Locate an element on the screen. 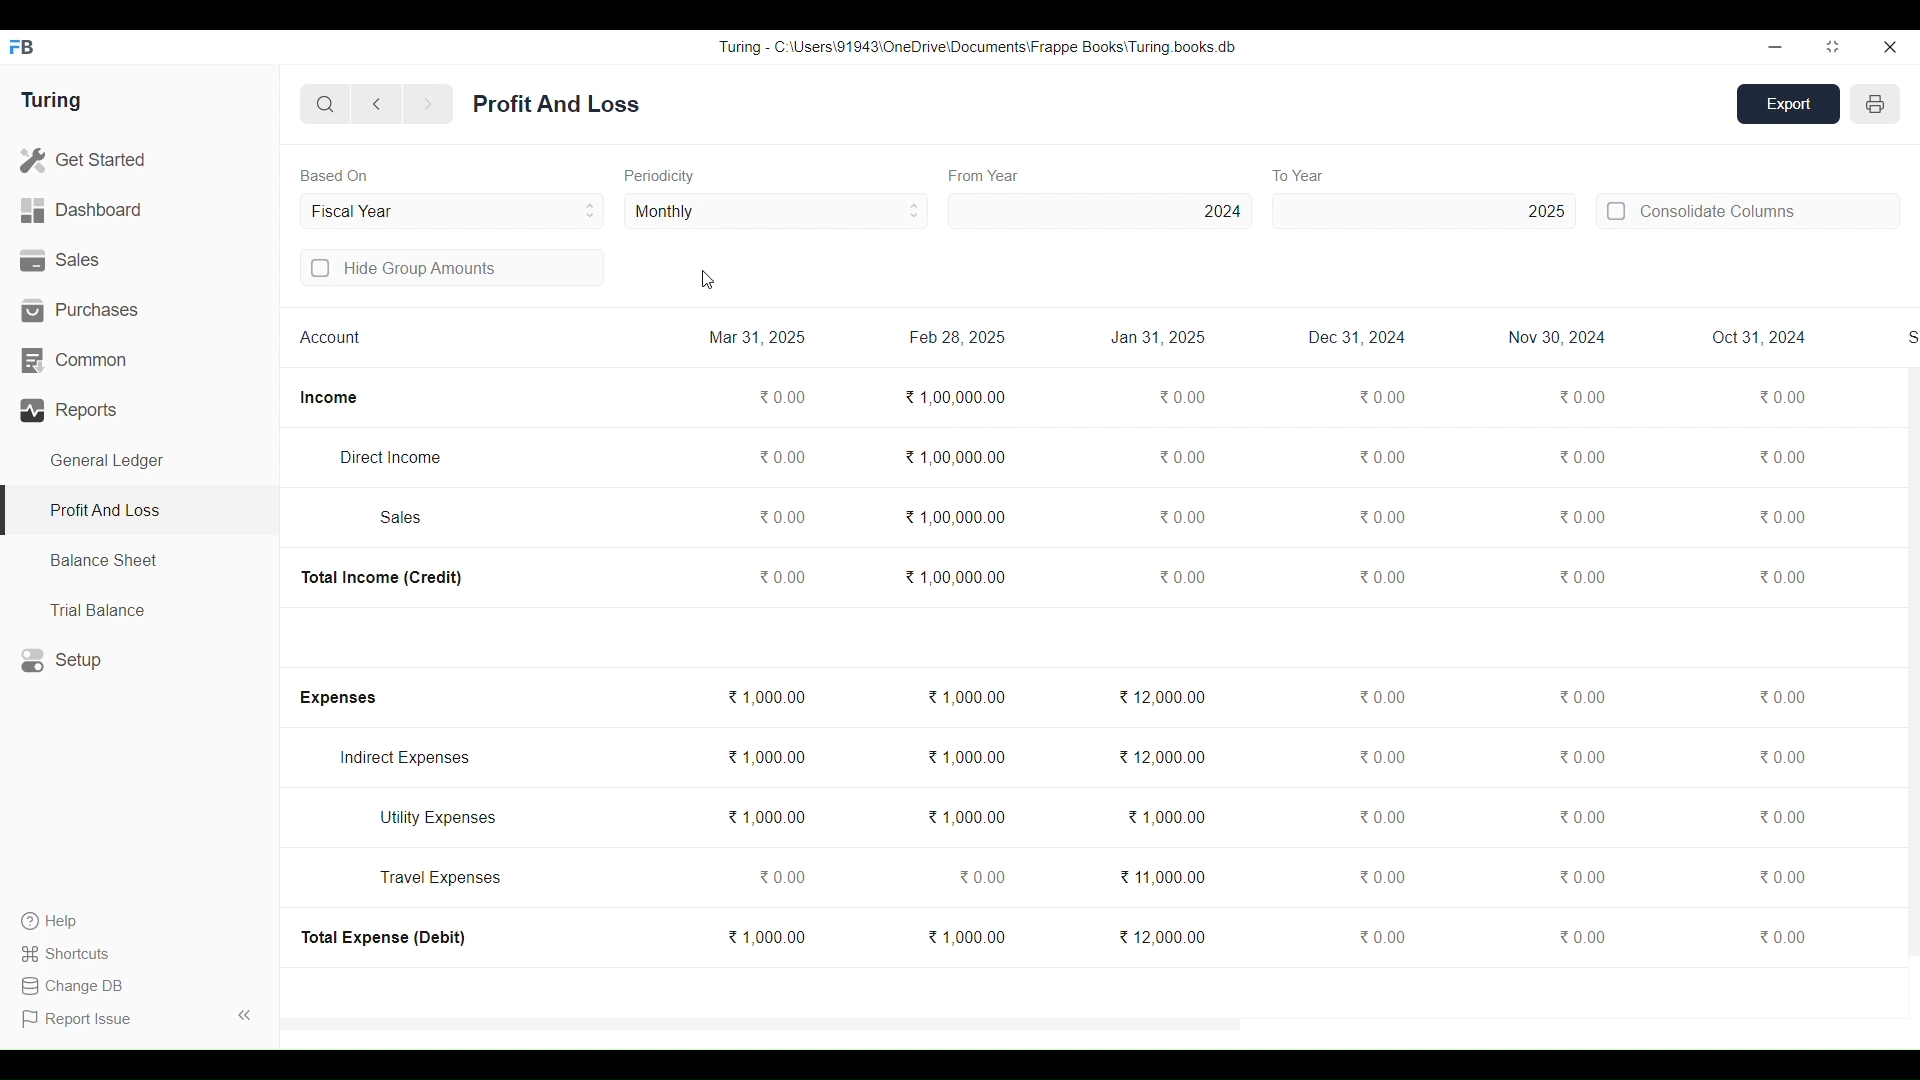 The width and height of the screenshot is (1920, 1080). Consolidate Columns is located at coordinates (1747, 210).